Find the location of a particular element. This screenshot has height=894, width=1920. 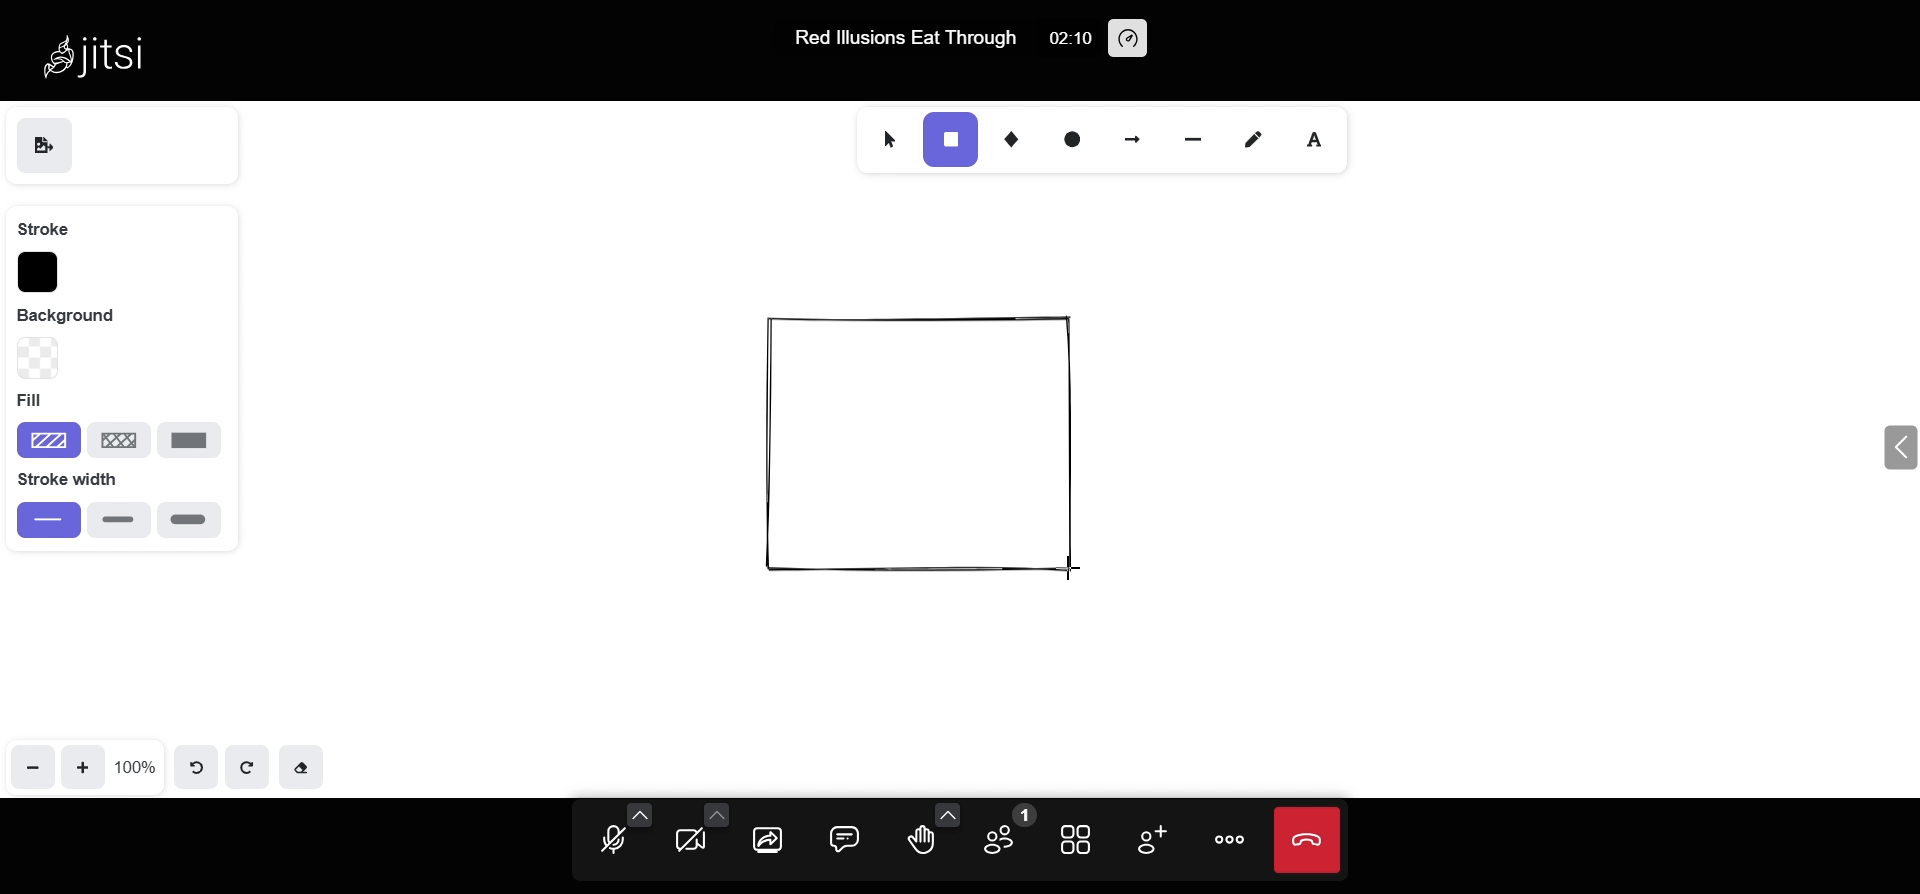

tile view is located at coordinates (1079, 838).